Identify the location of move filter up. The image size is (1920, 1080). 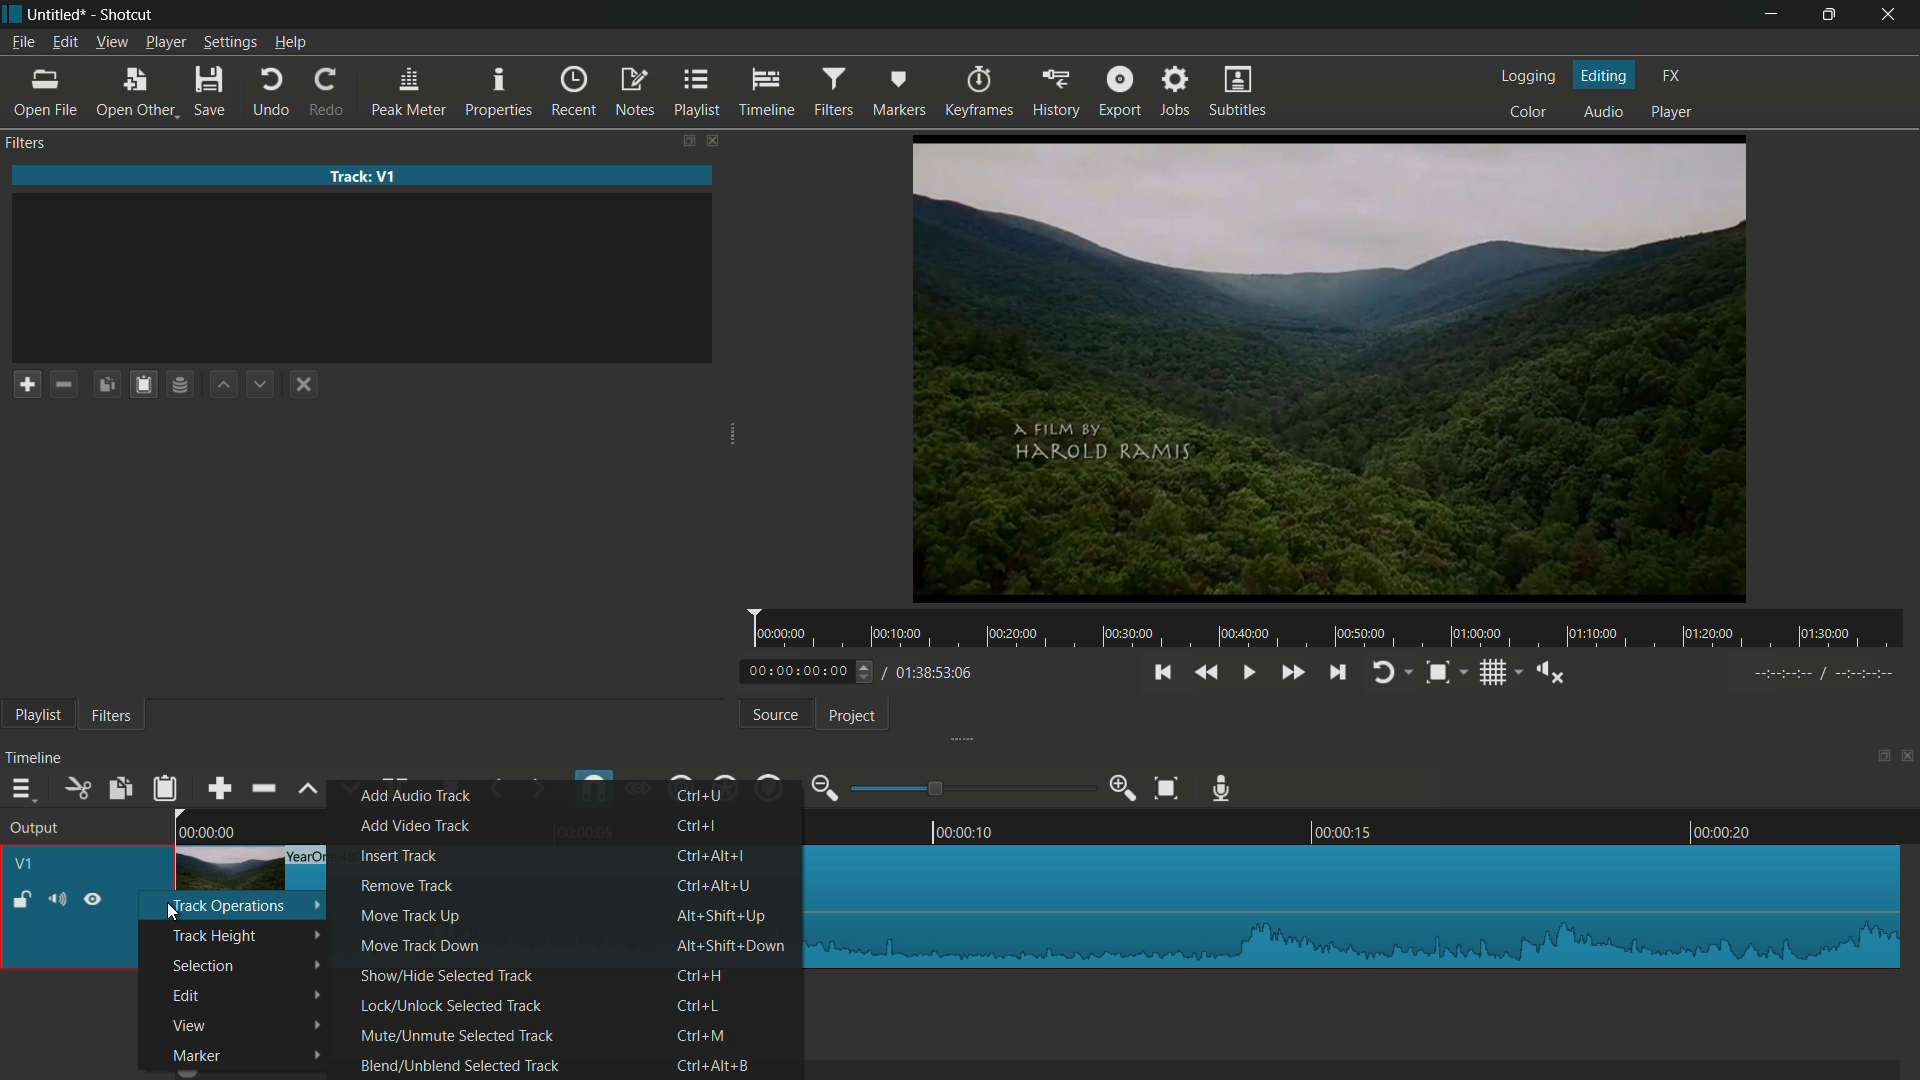
(223, 386).